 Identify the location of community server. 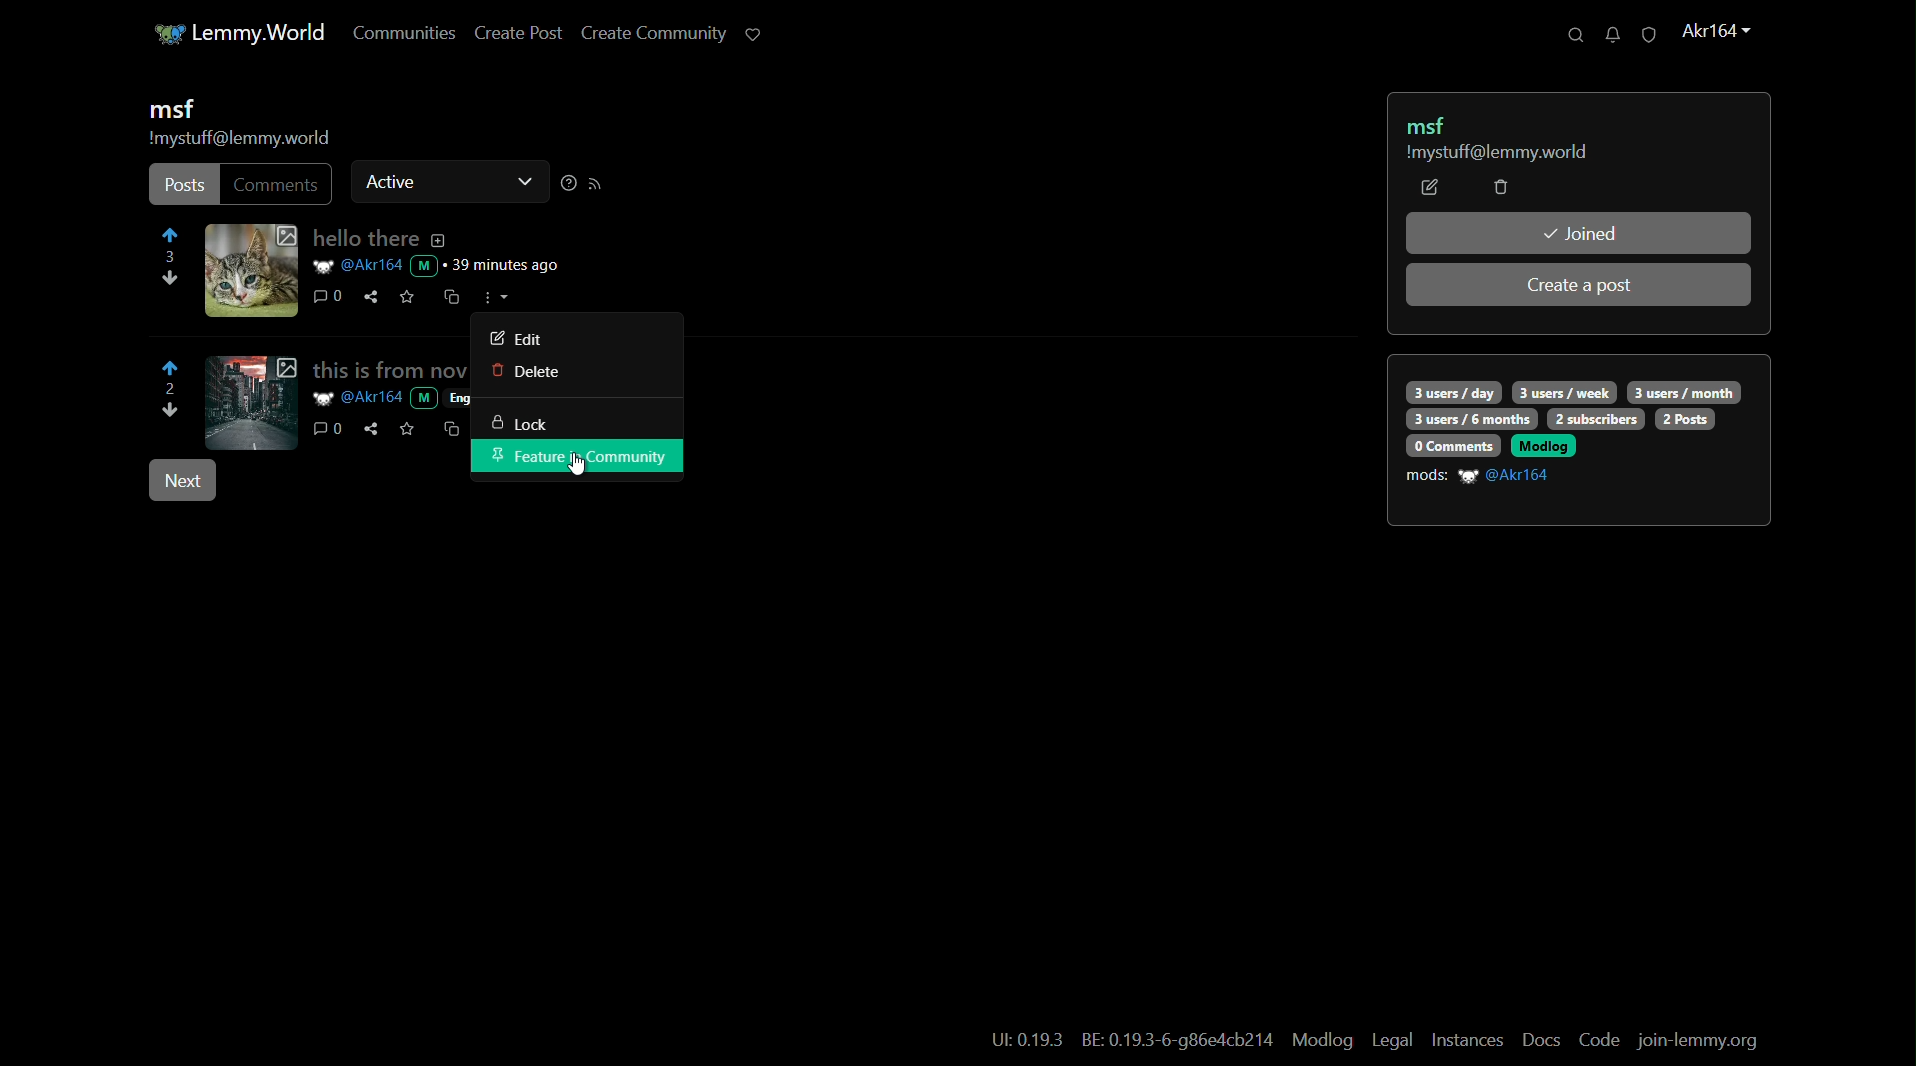
(239, 140).